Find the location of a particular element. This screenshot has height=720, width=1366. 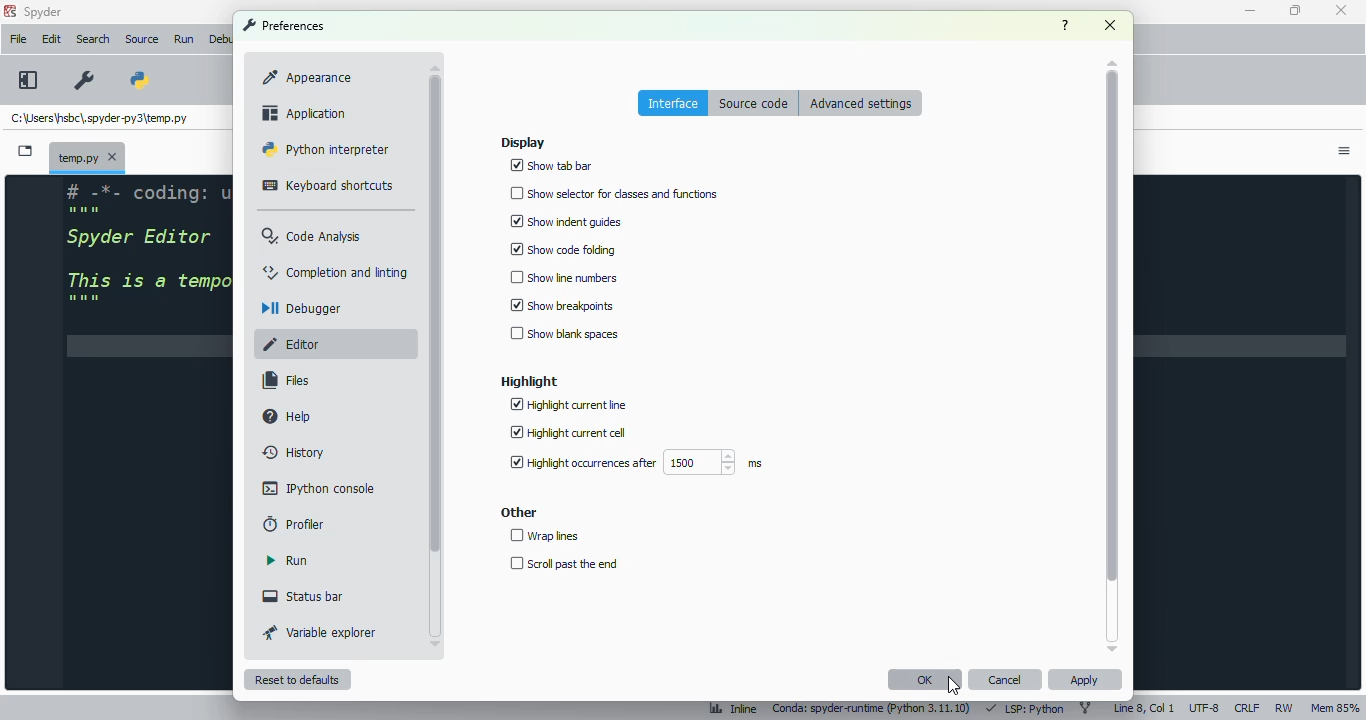

history is located at coordinates (295, 452).